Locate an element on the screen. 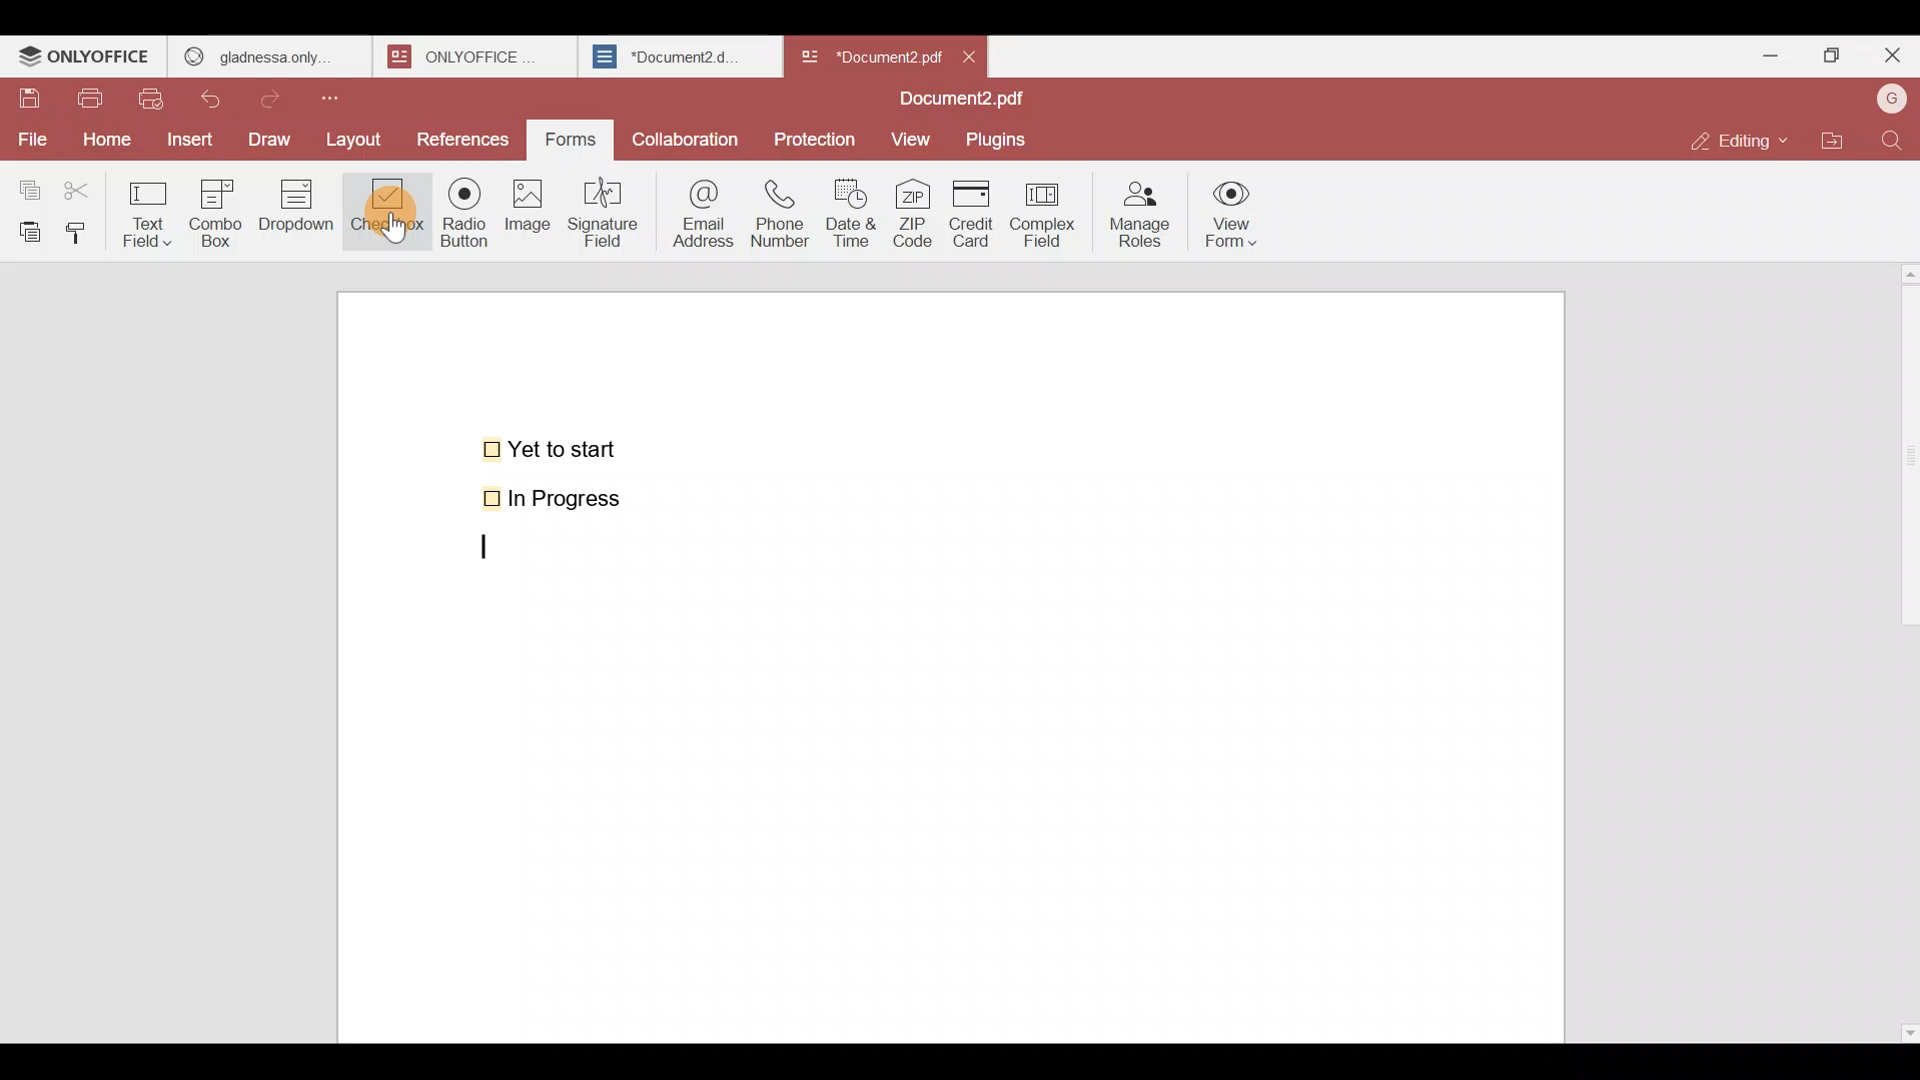  Open file location is located at coordinates (1832, 138).